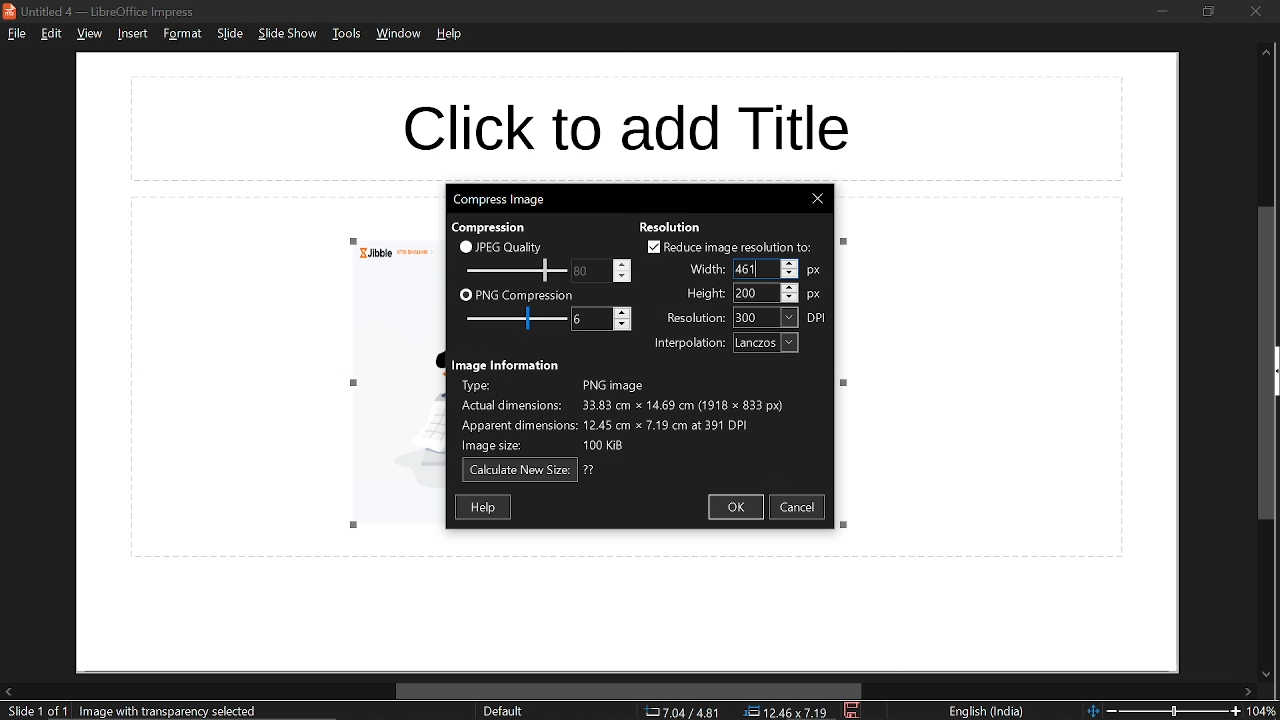  I want to click on text, so click(705, 271).